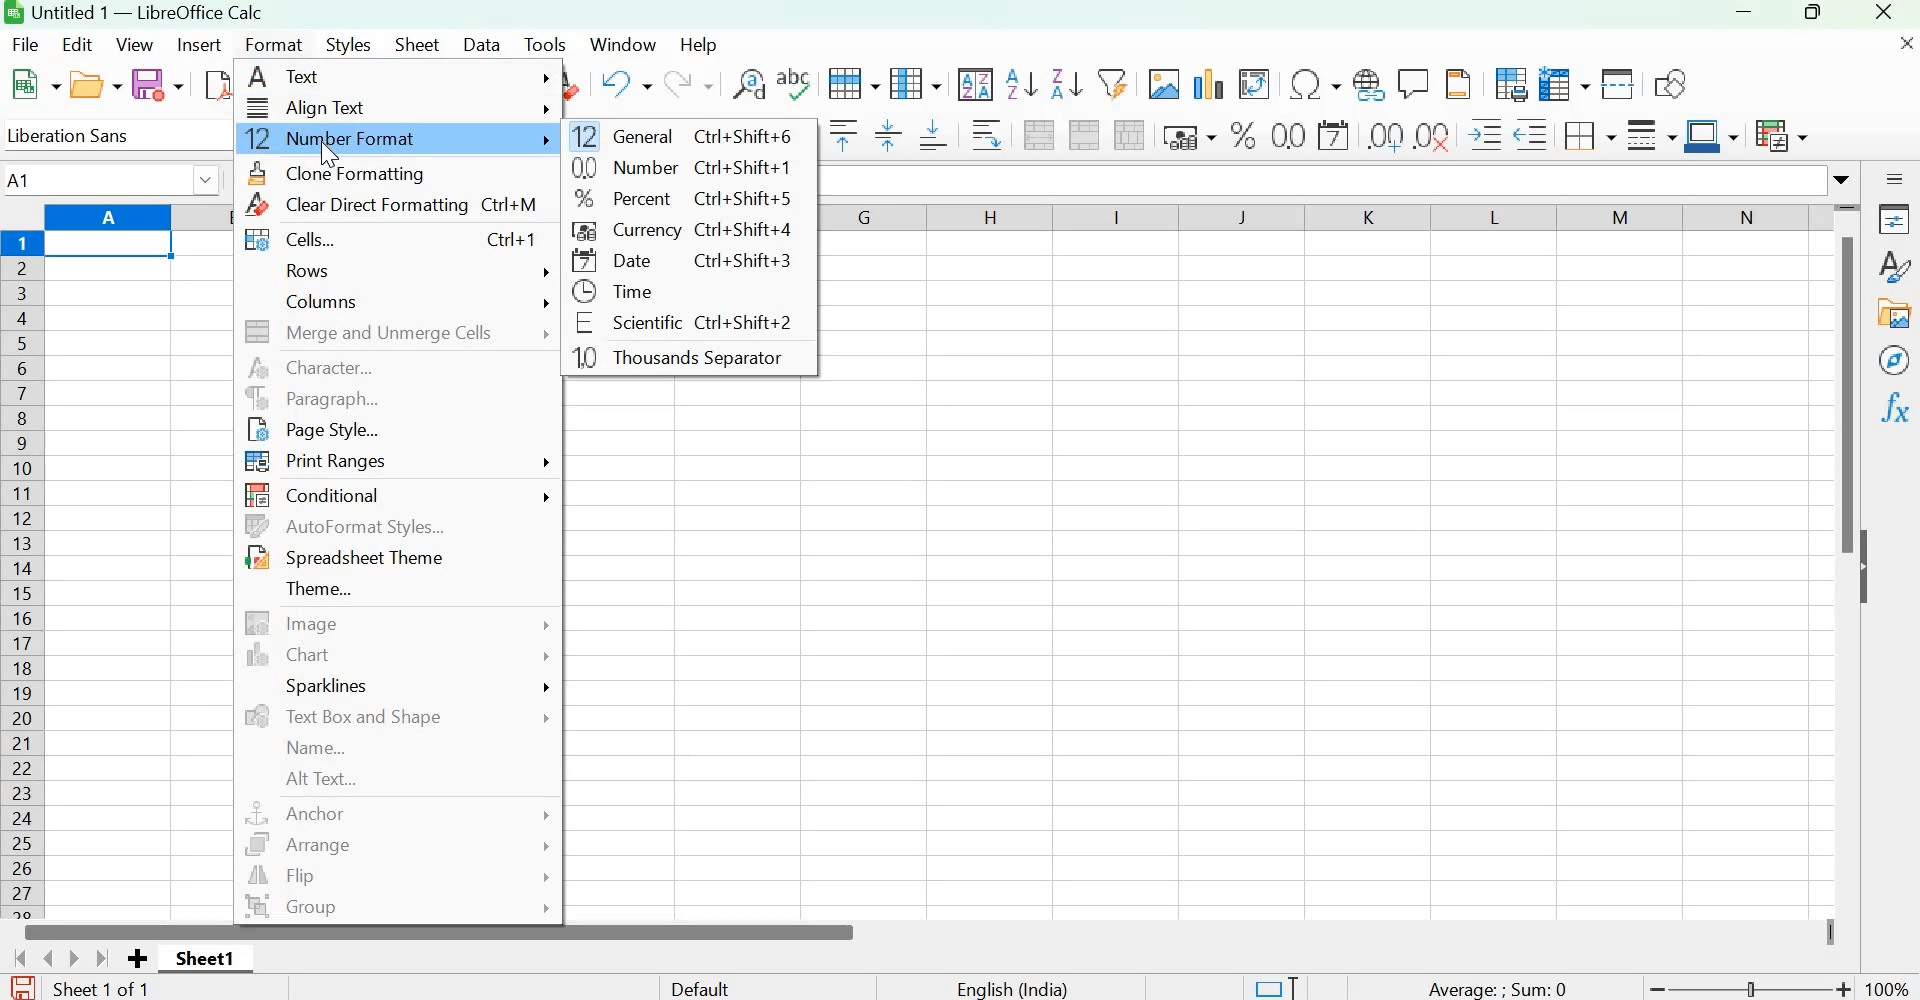 The height and width of the screenshot is (1000, 1920). I want to click on Redo, so click(688, 85).